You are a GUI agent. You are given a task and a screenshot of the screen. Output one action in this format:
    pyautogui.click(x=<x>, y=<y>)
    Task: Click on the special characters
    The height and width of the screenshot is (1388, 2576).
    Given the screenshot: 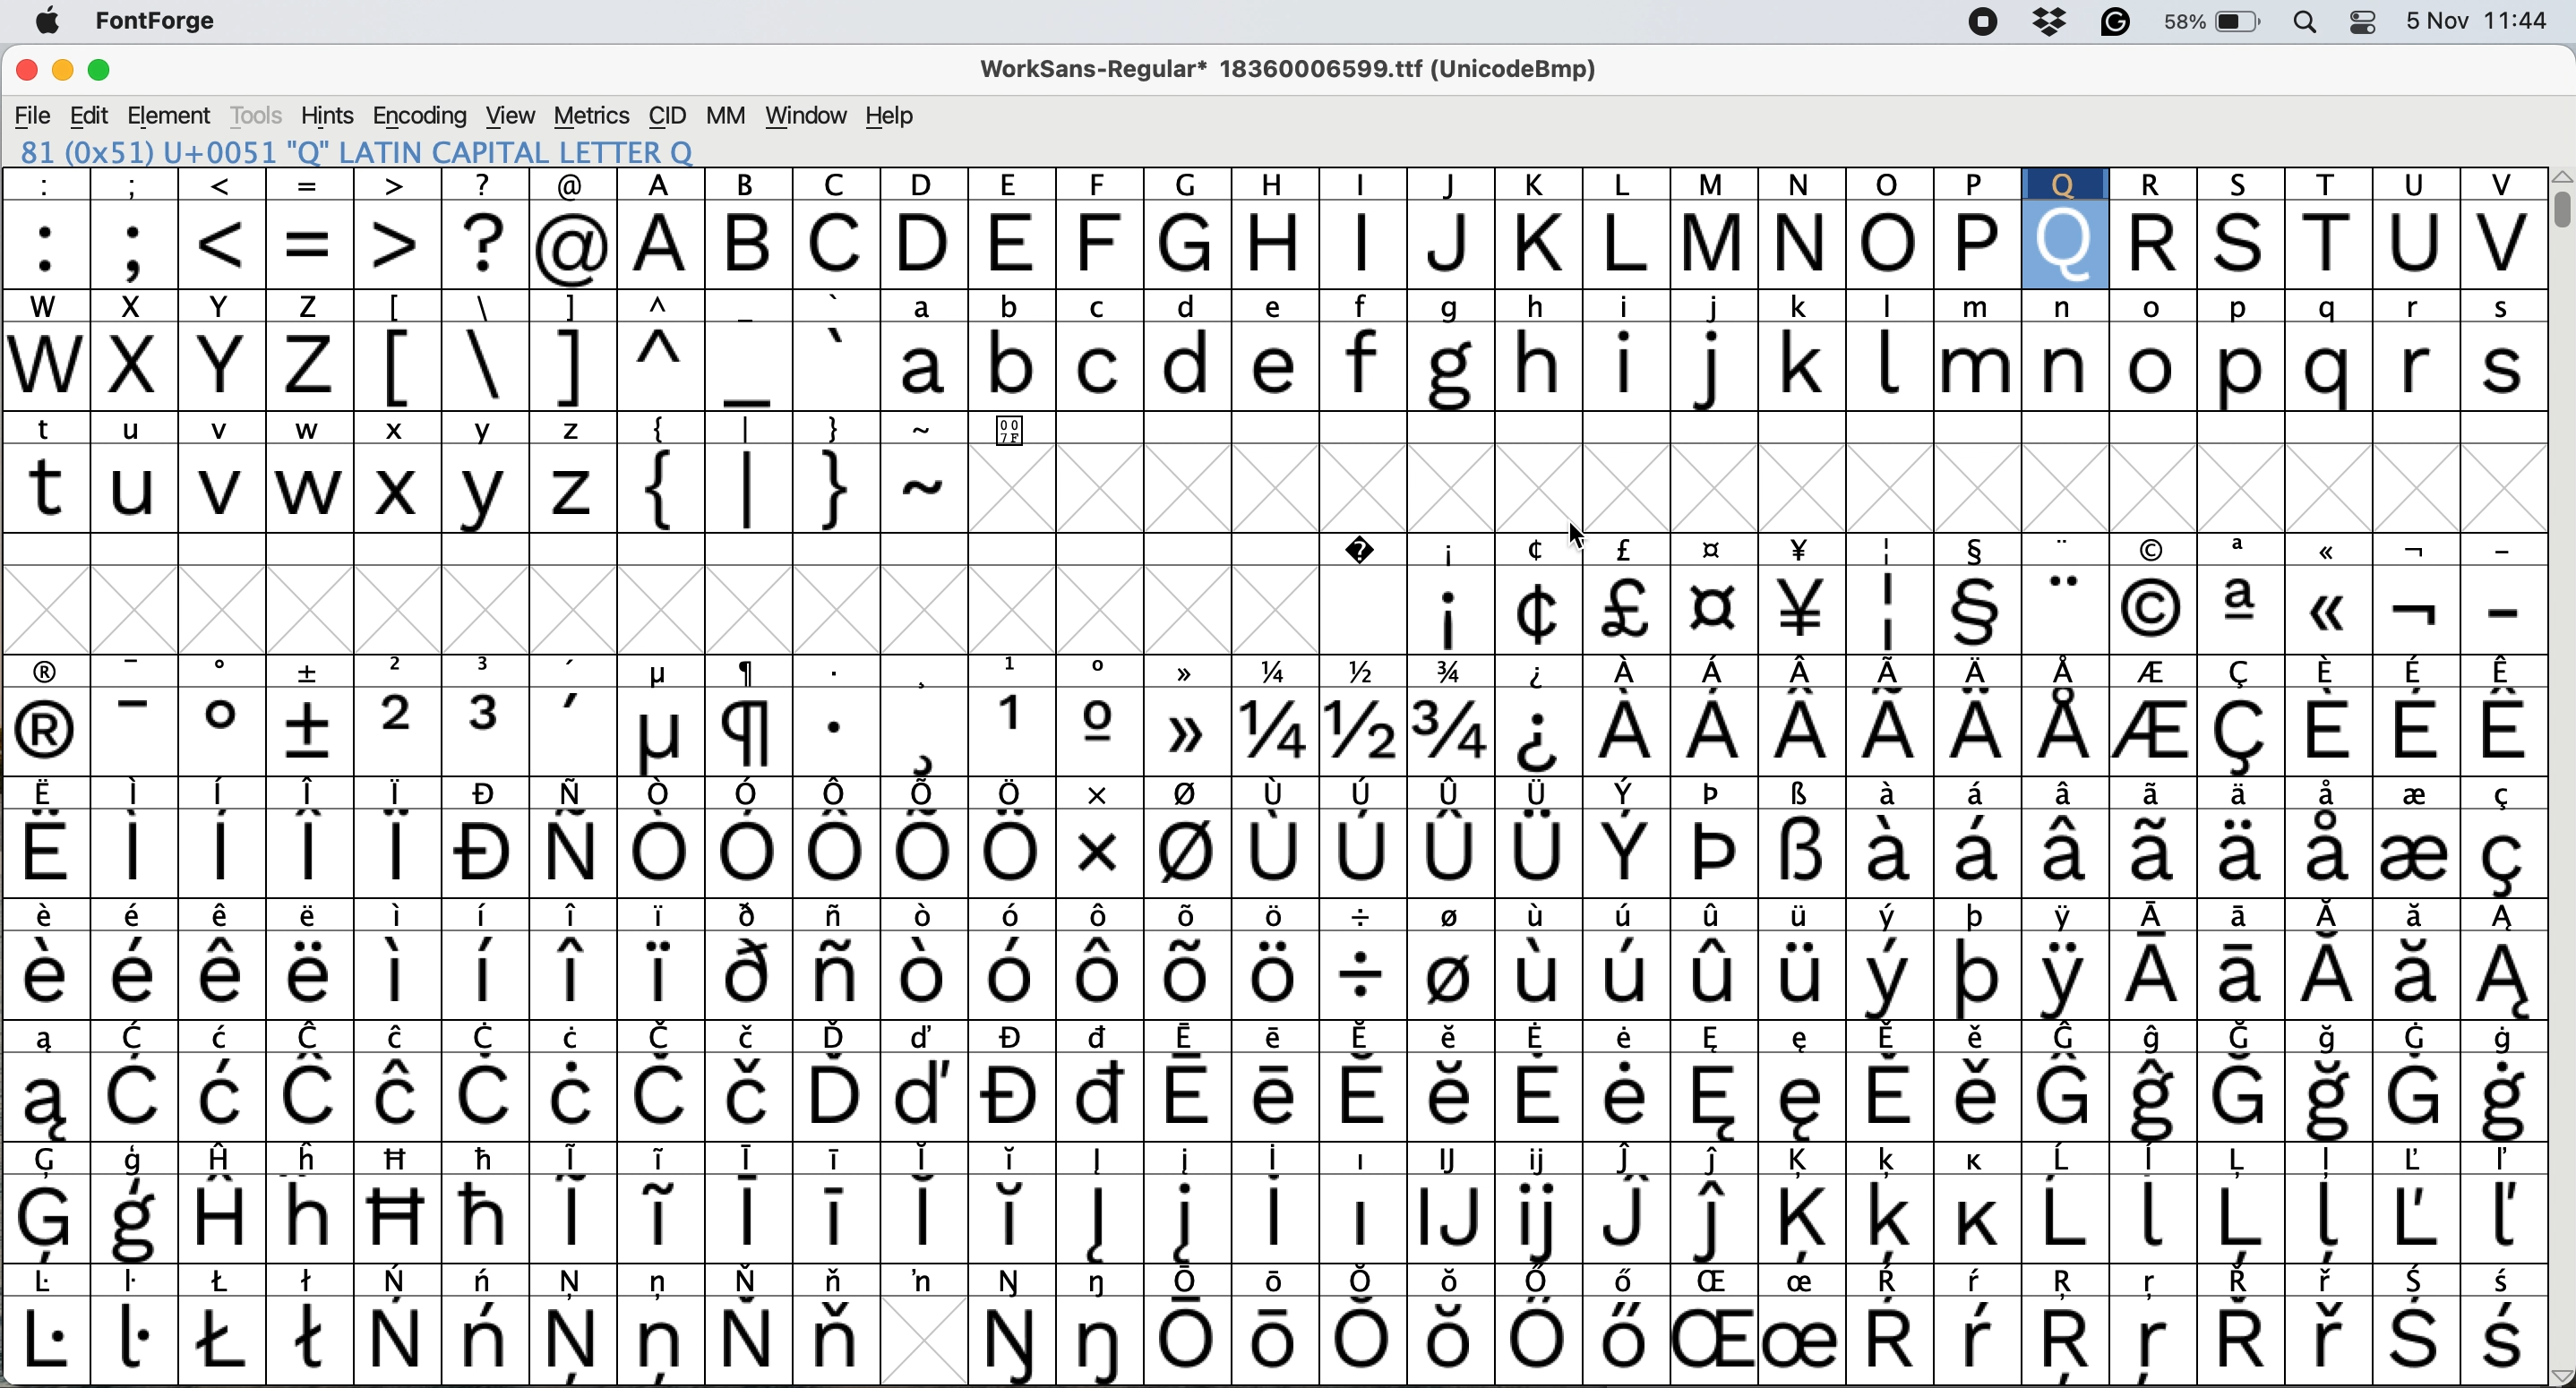 What is the action you would take?
    pyautogui.click(x=612, y=367)
    